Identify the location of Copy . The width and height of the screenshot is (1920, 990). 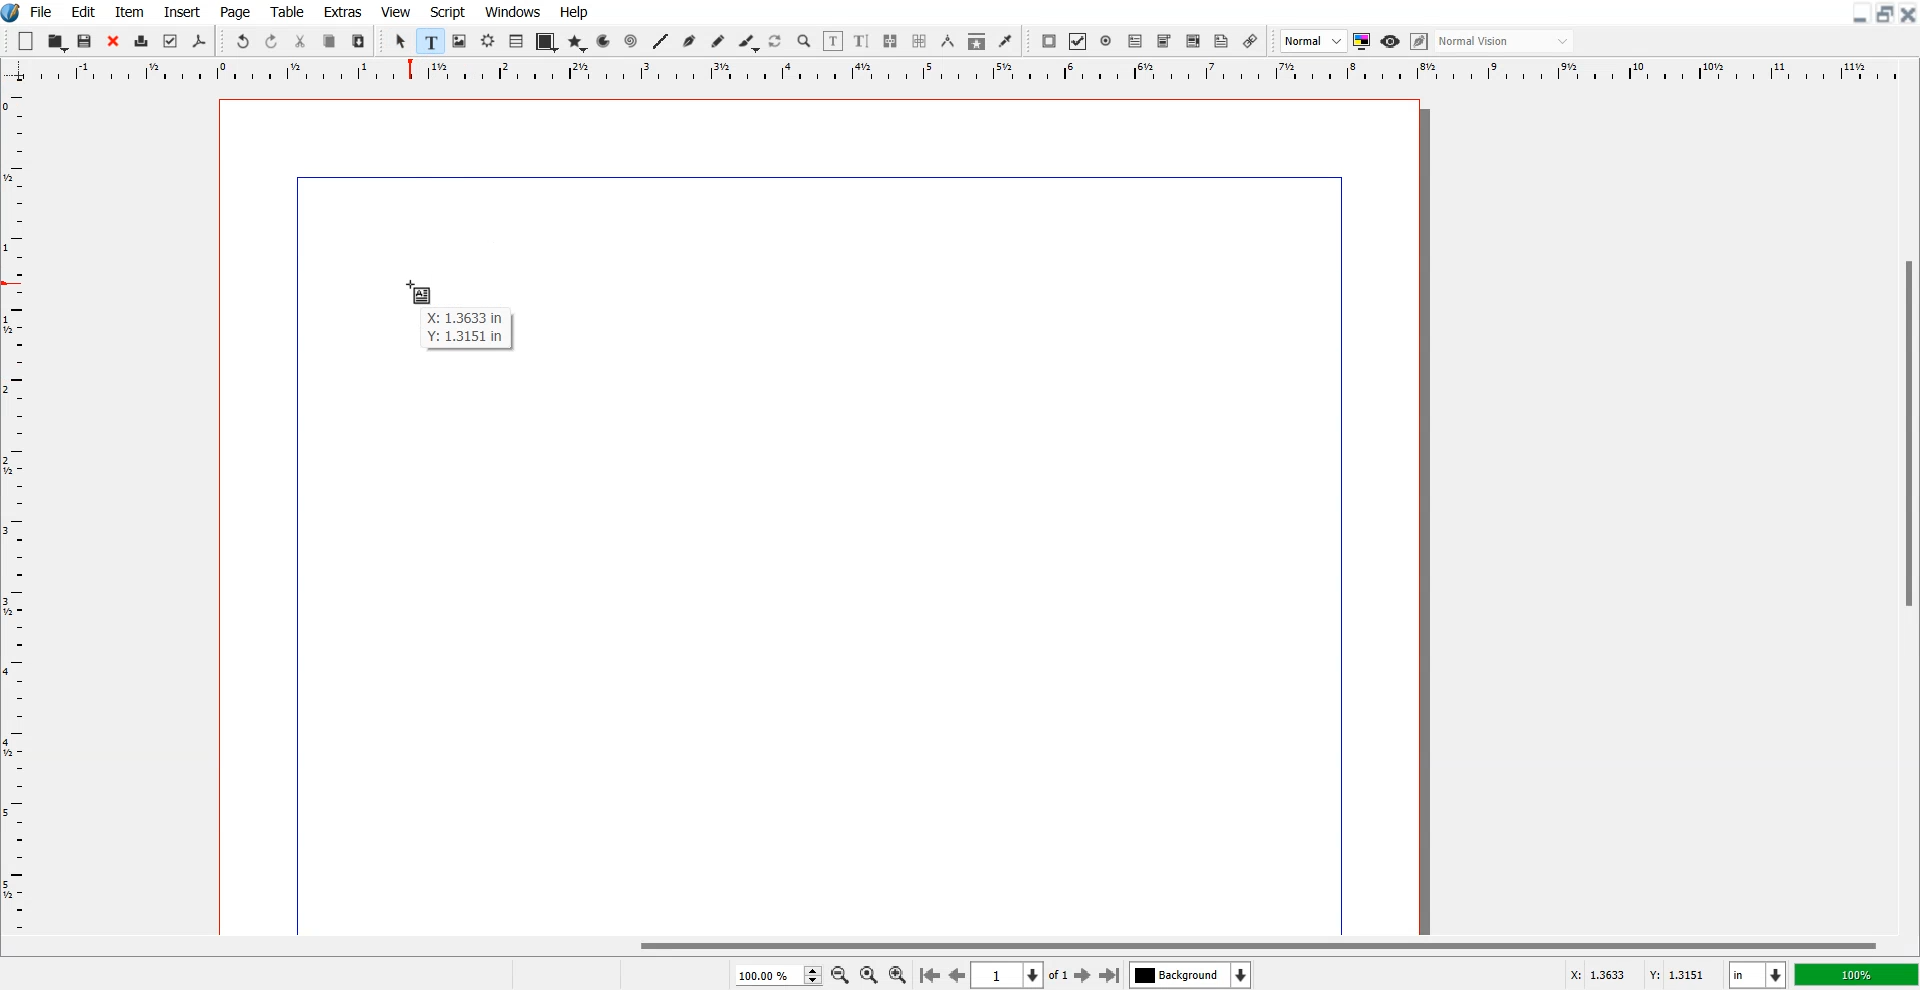
(329, 42).